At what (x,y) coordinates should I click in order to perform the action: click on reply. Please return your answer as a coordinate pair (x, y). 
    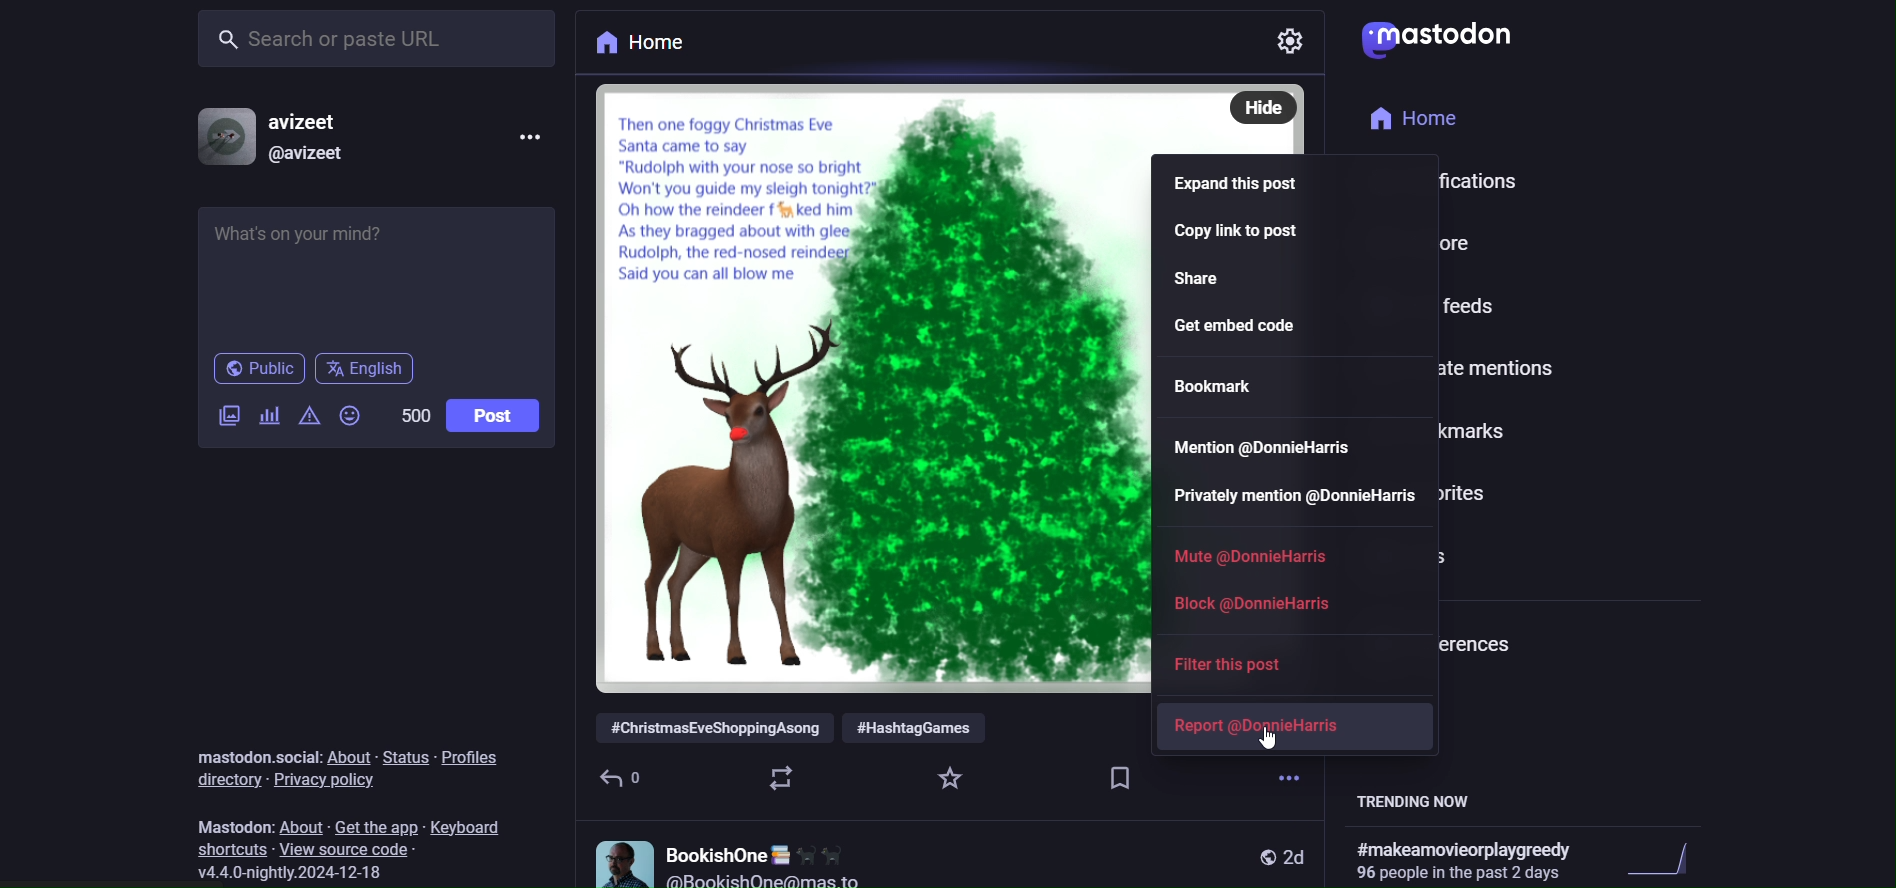
    Looking at the image, I should click on (625, 775).